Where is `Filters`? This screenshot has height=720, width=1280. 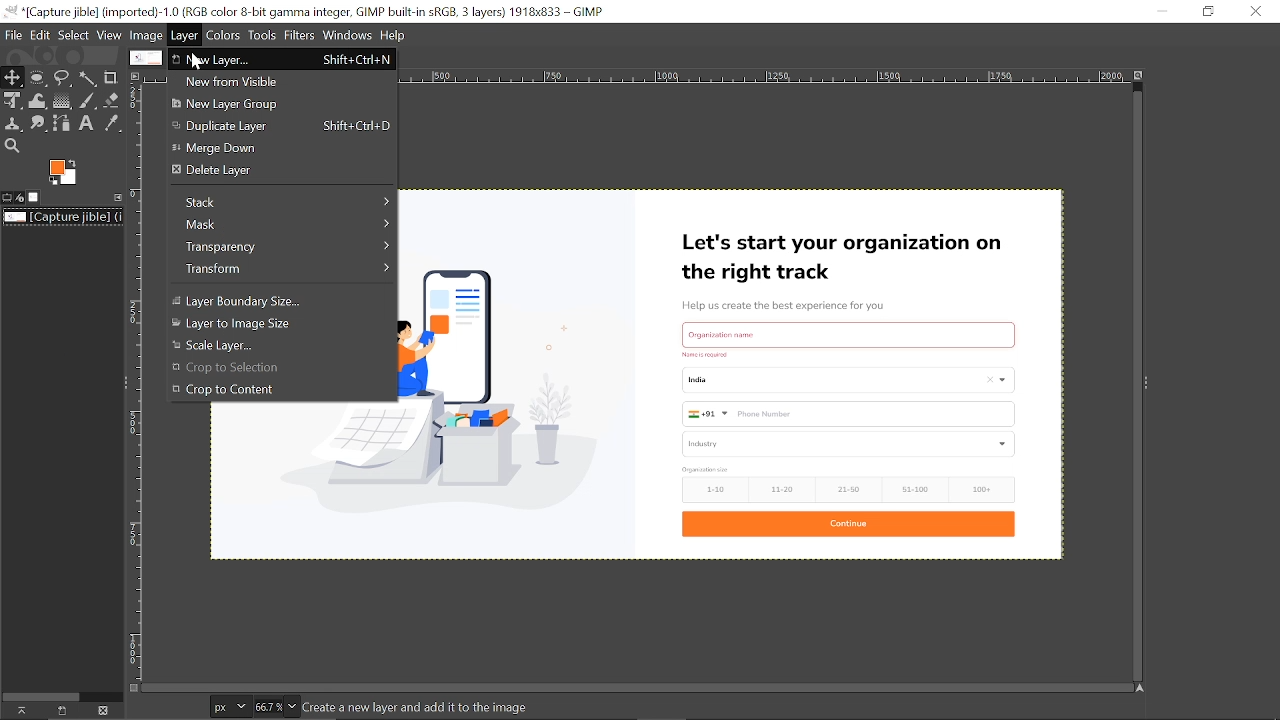 Filters is located at coordinates (301, 35).